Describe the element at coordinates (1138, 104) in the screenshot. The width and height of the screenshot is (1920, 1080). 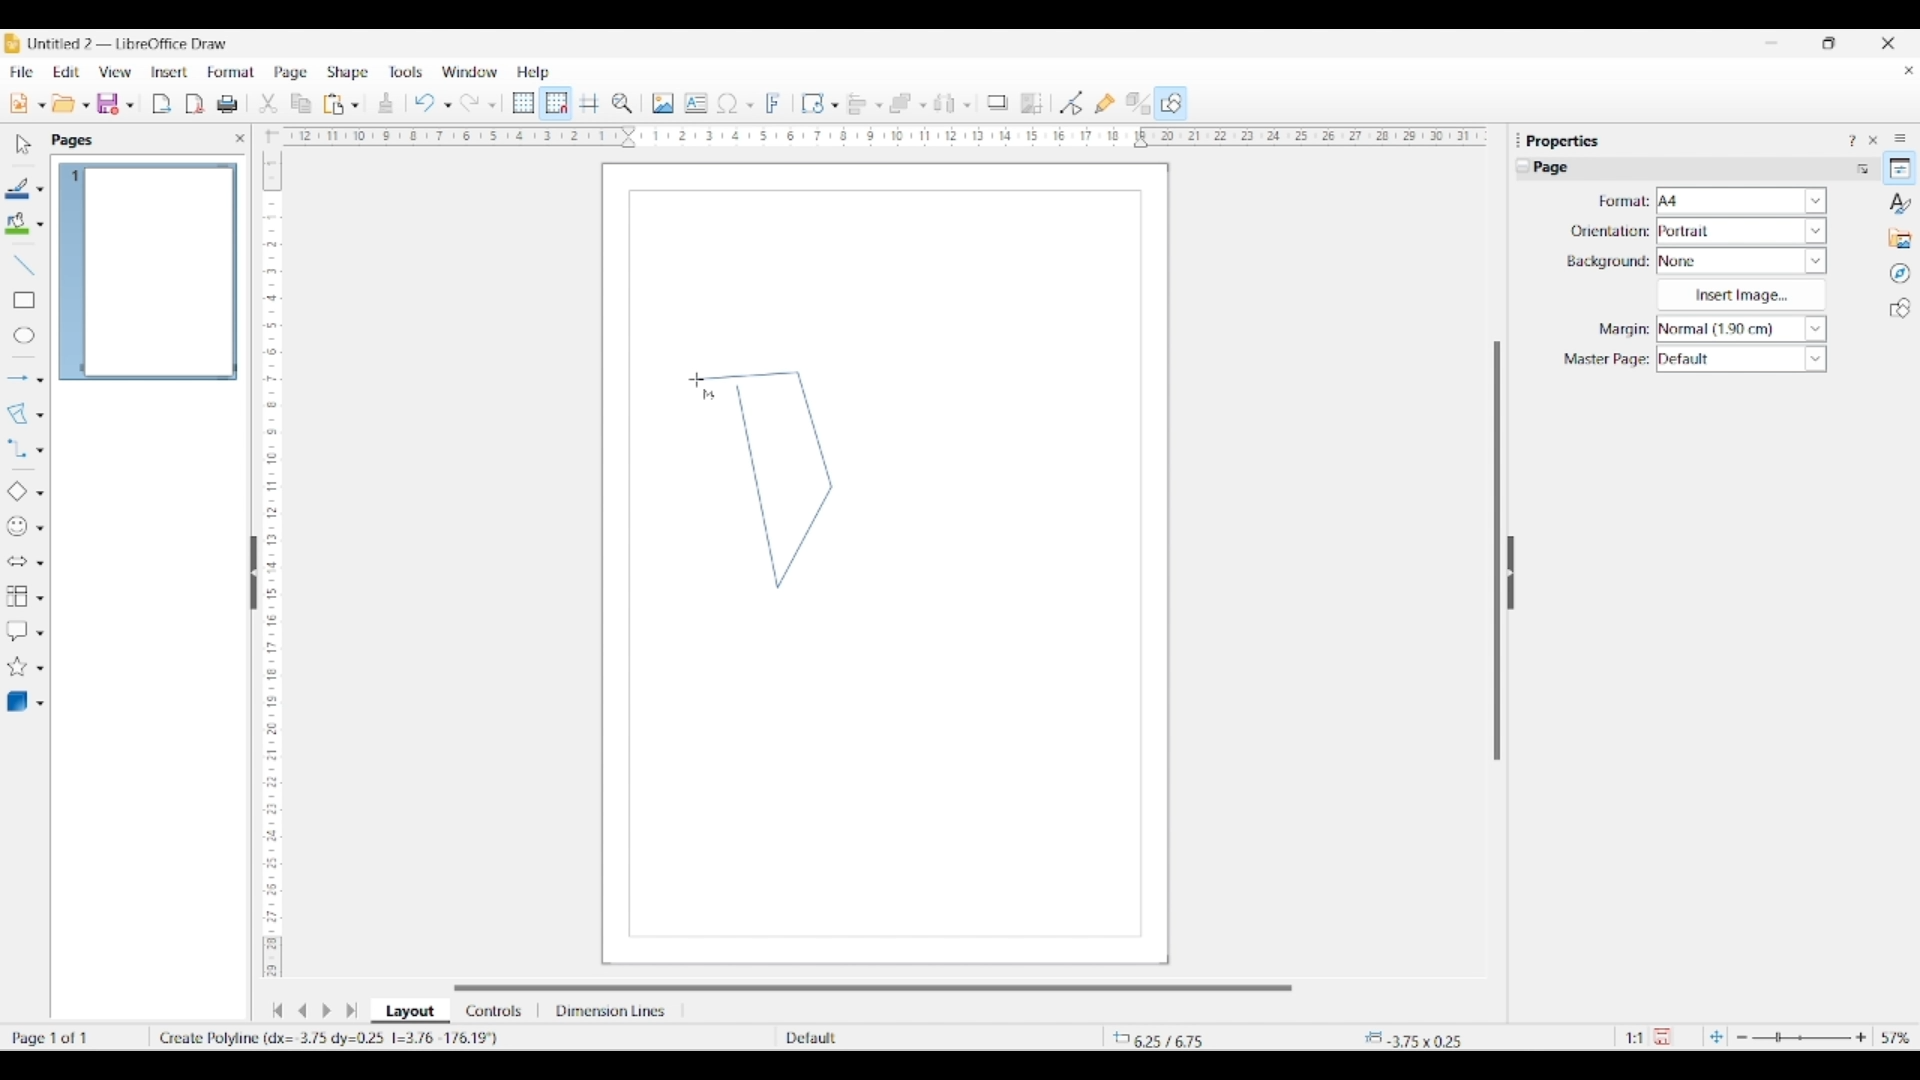
I see `Toggle extrusion` at that location.